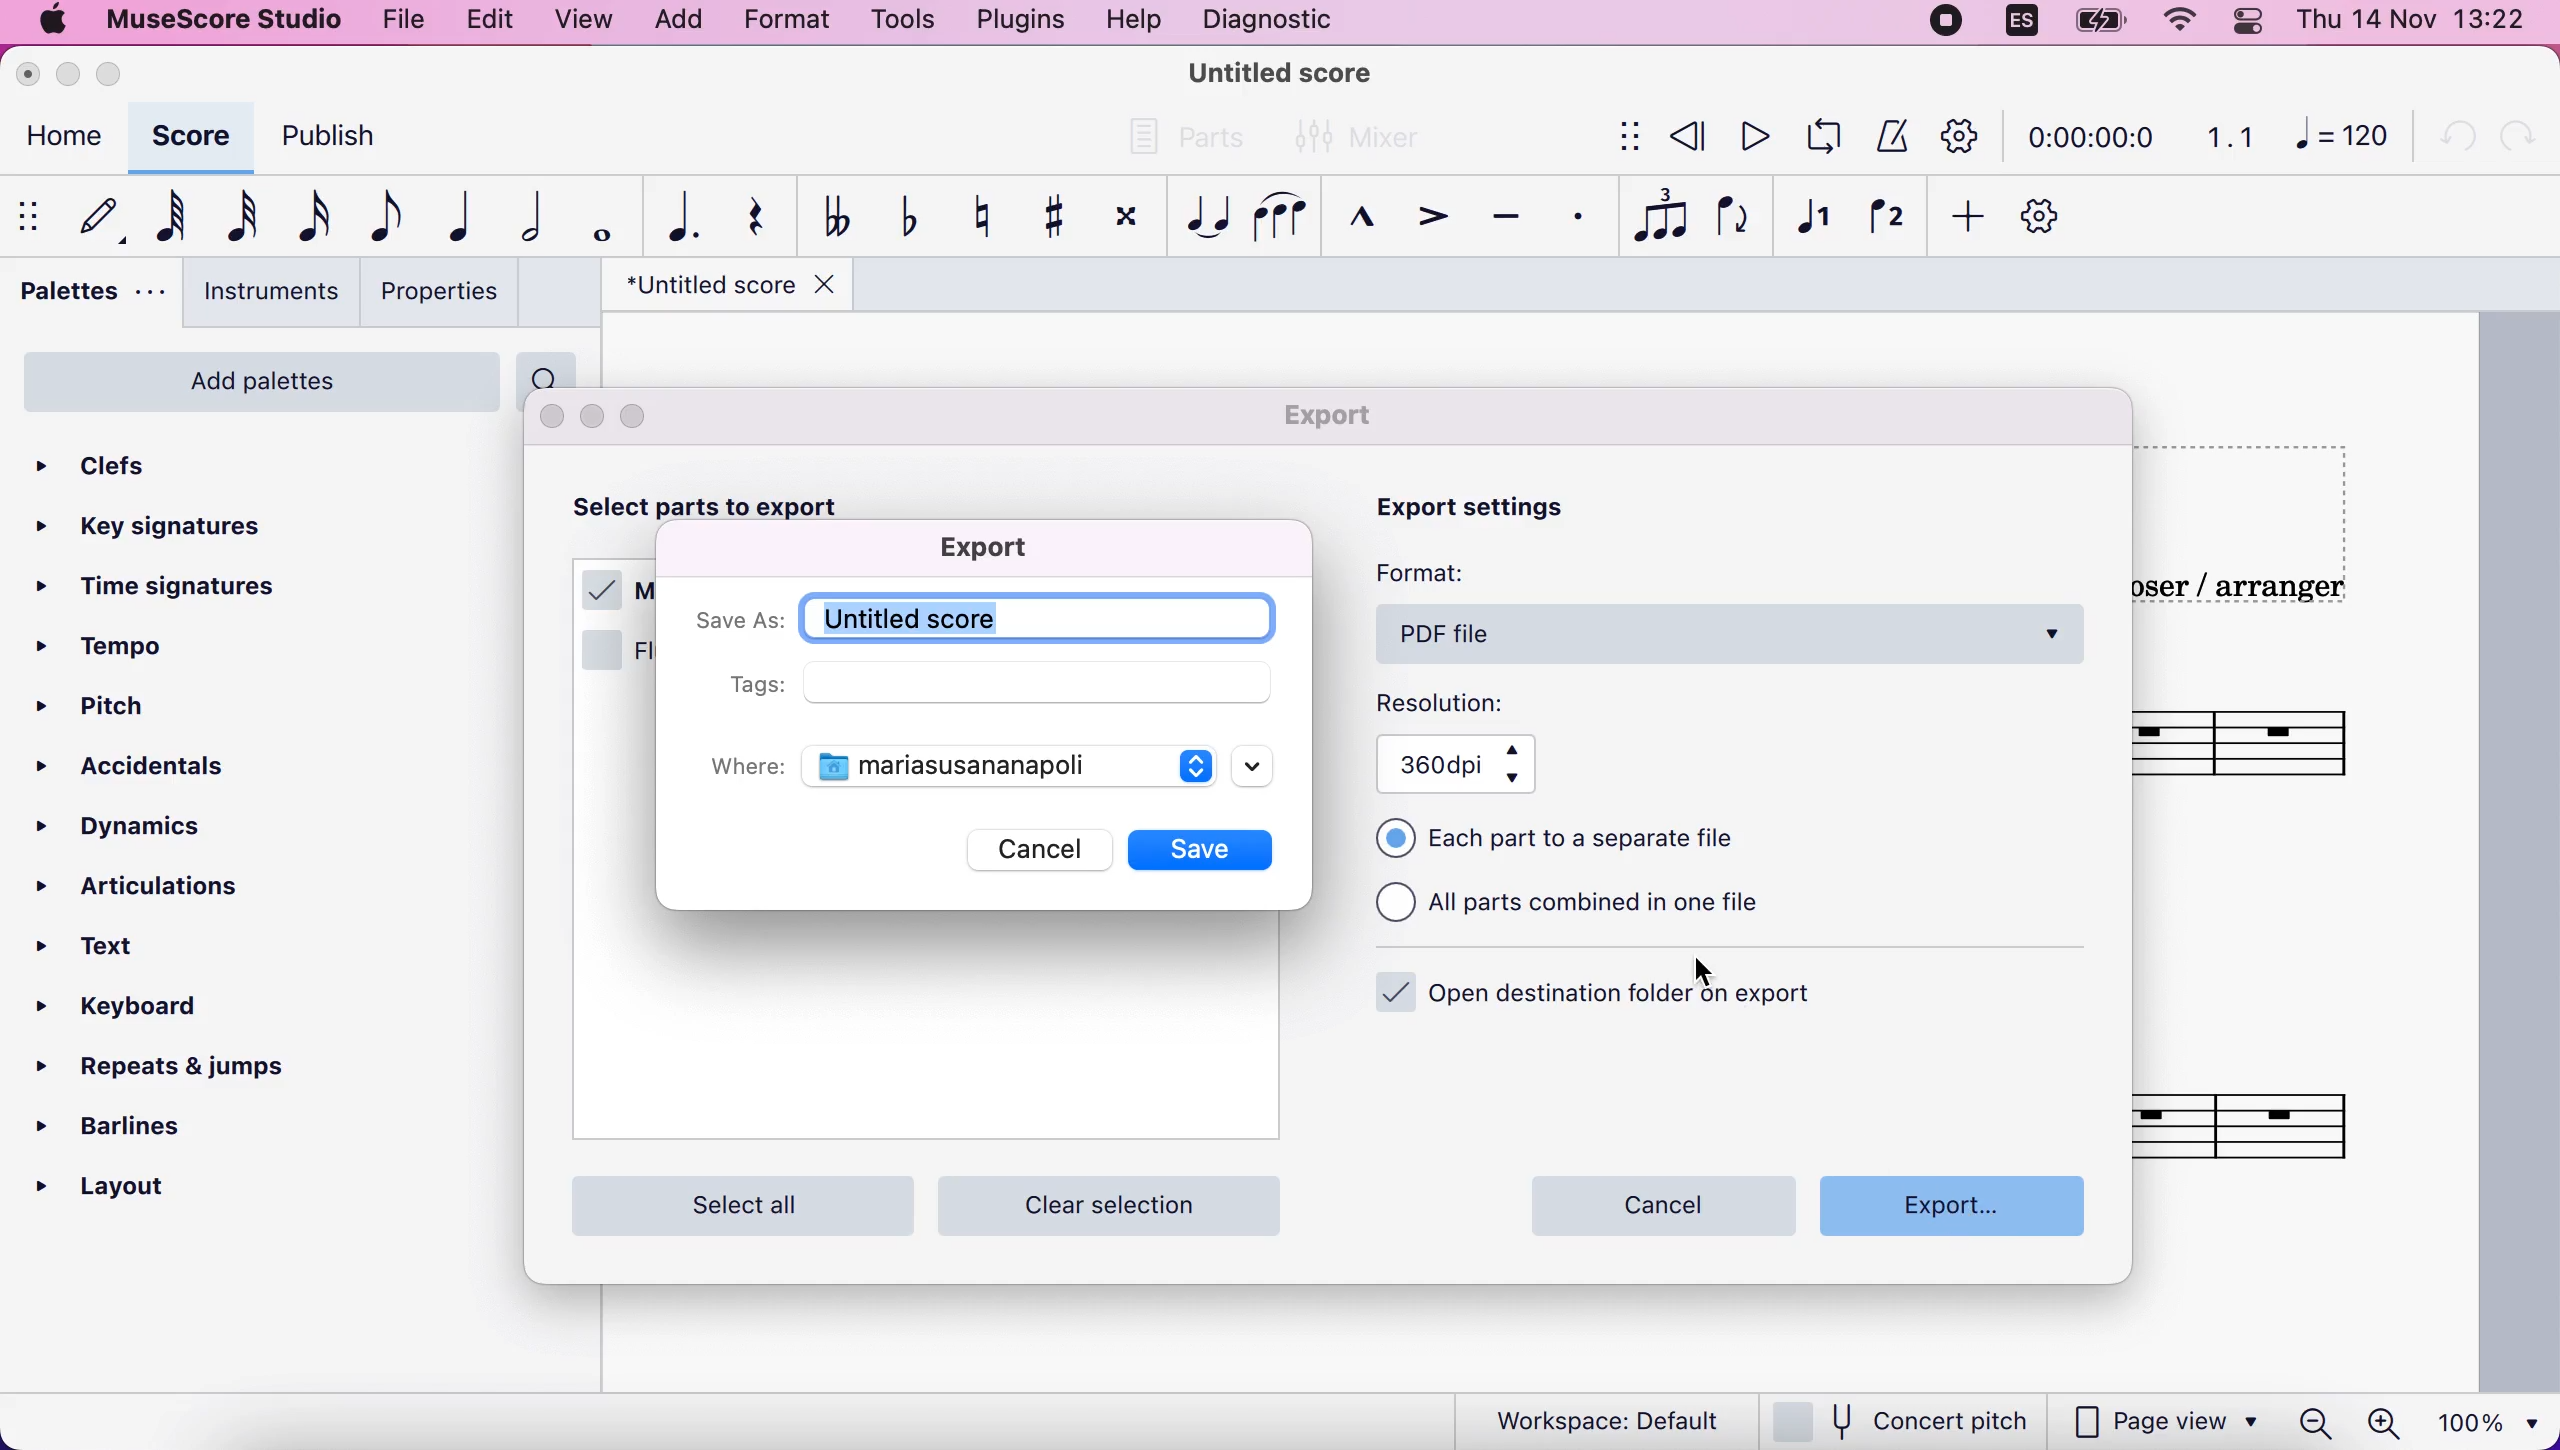 Image resolution: width=2560 pixels, height=1450 pixels. I want to click on toggle flat, so click(904, 218).